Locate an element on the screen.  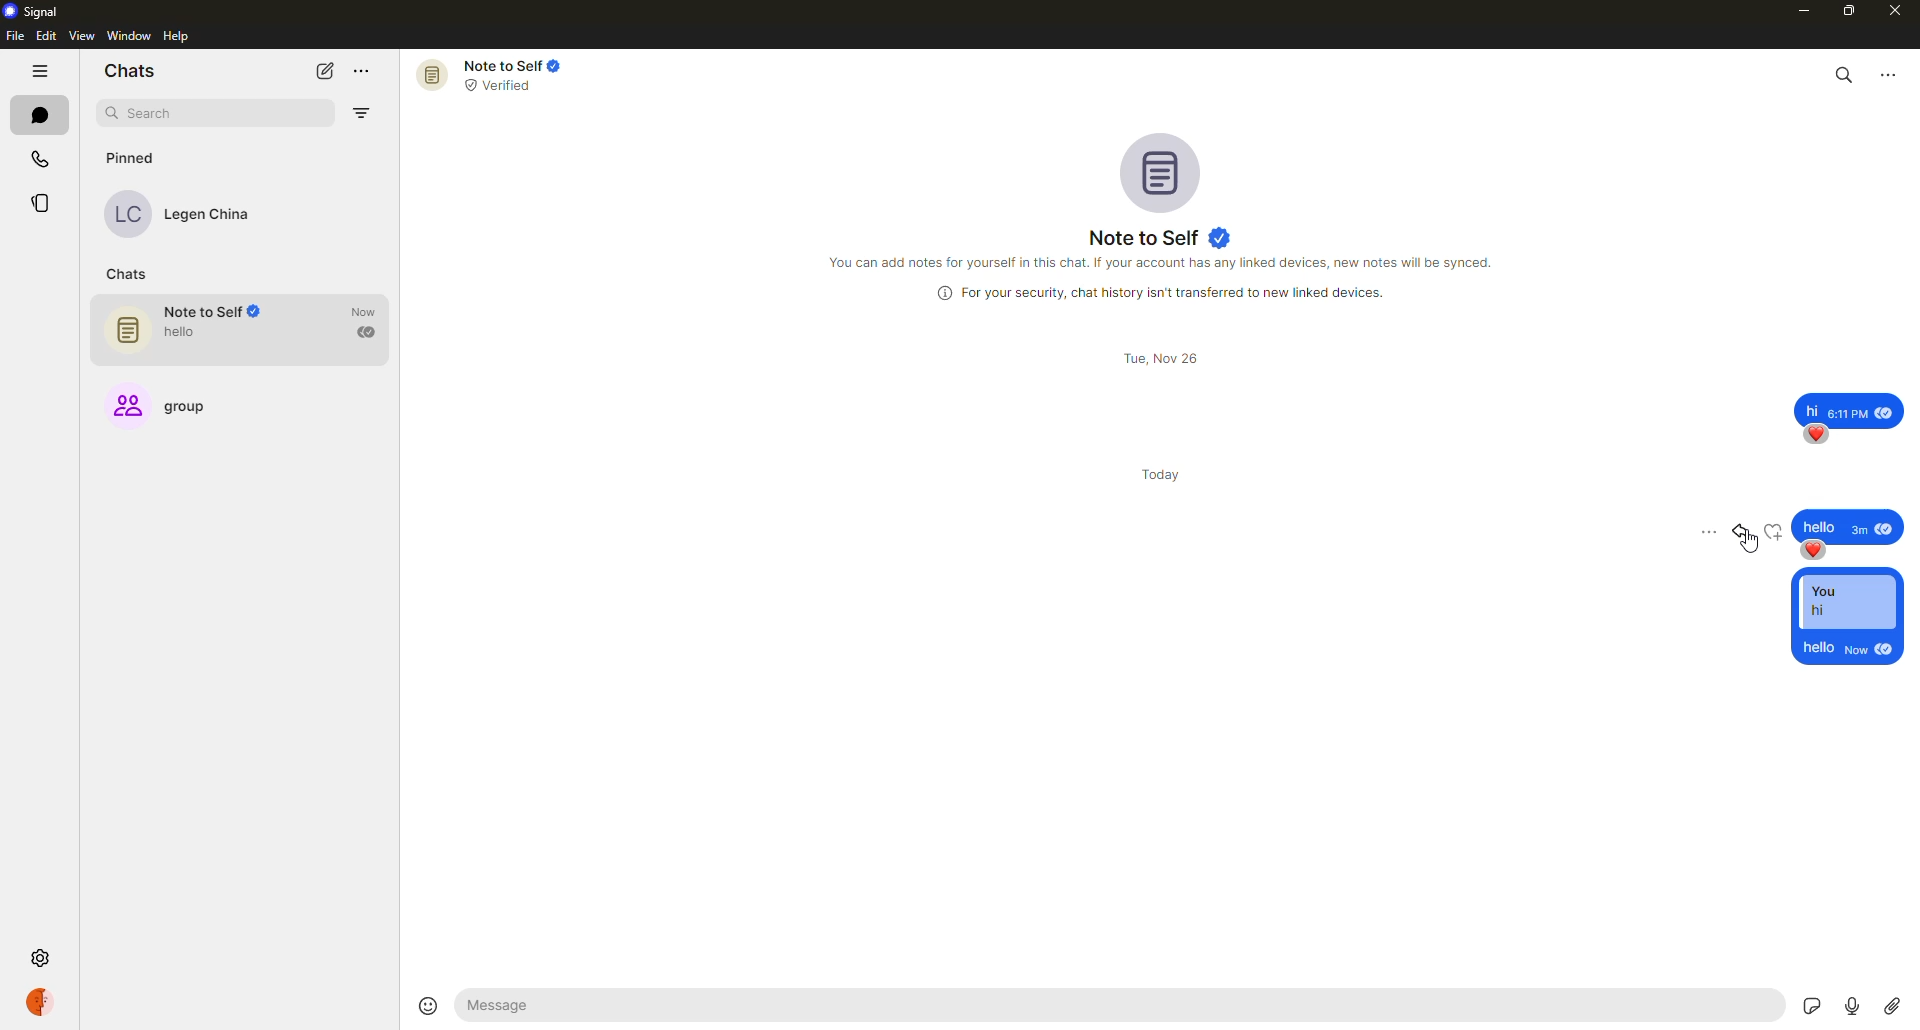
more is located at coordinates (1890, 74).